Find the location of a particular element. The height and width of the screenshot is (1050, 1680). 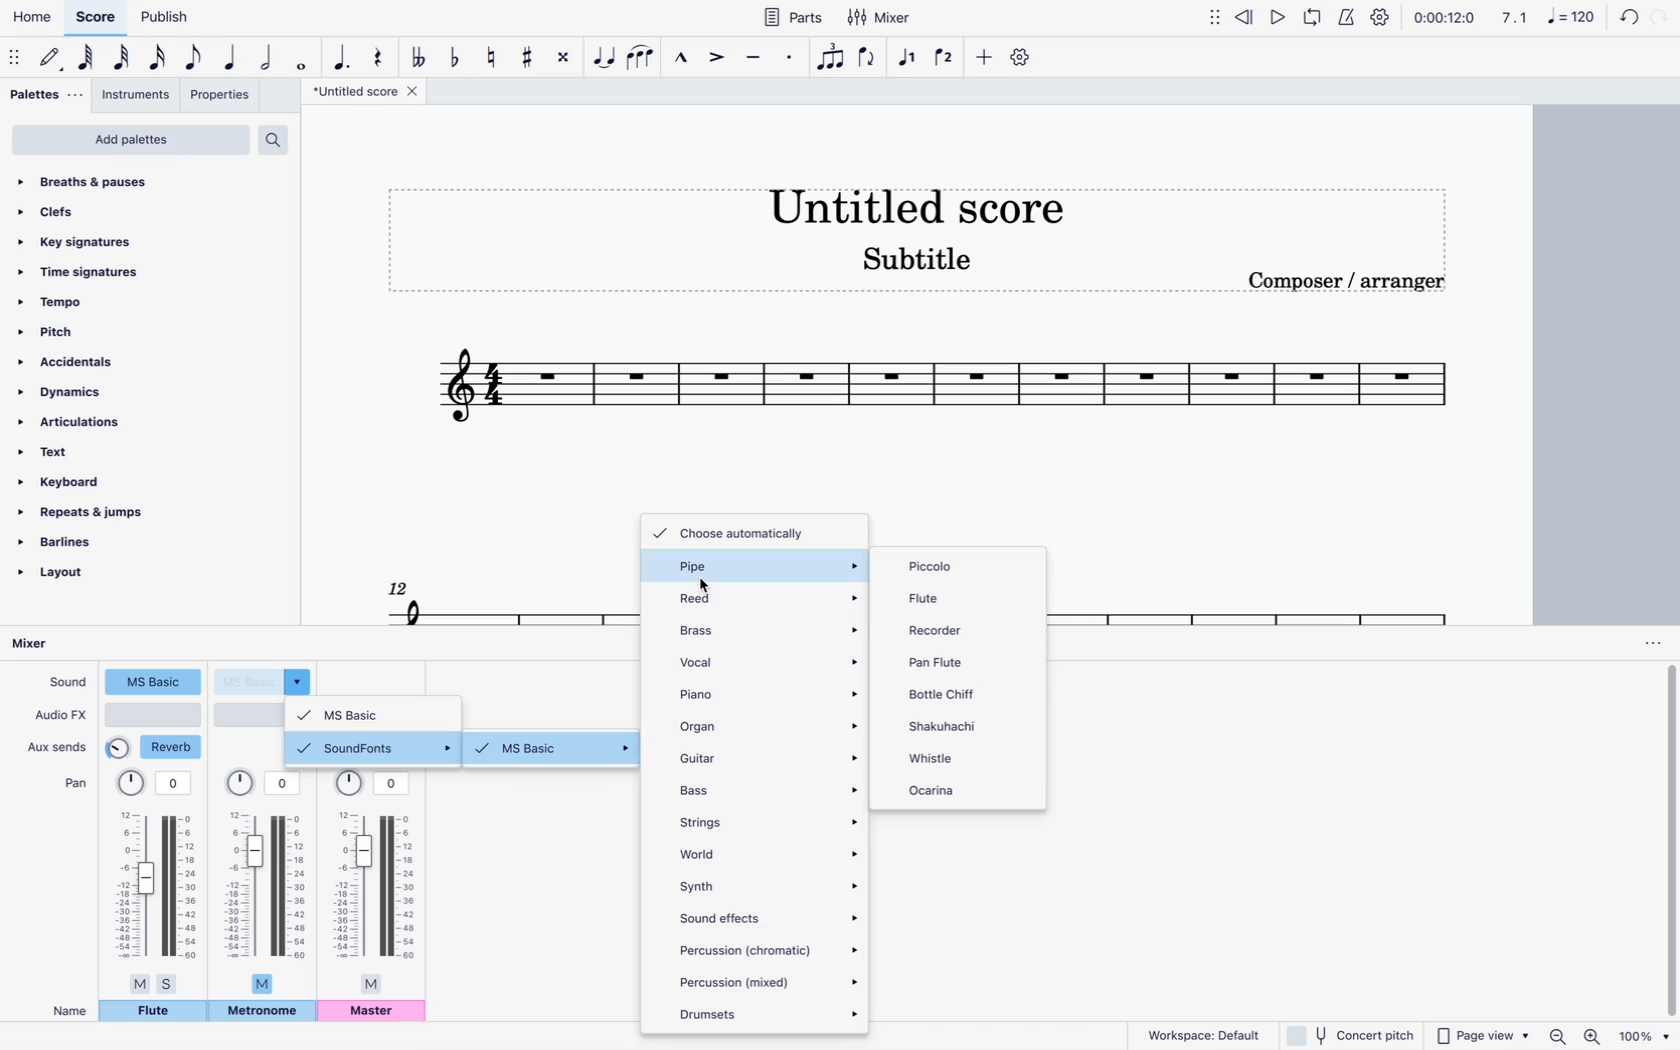

slur is located at coordinates (646, 58).